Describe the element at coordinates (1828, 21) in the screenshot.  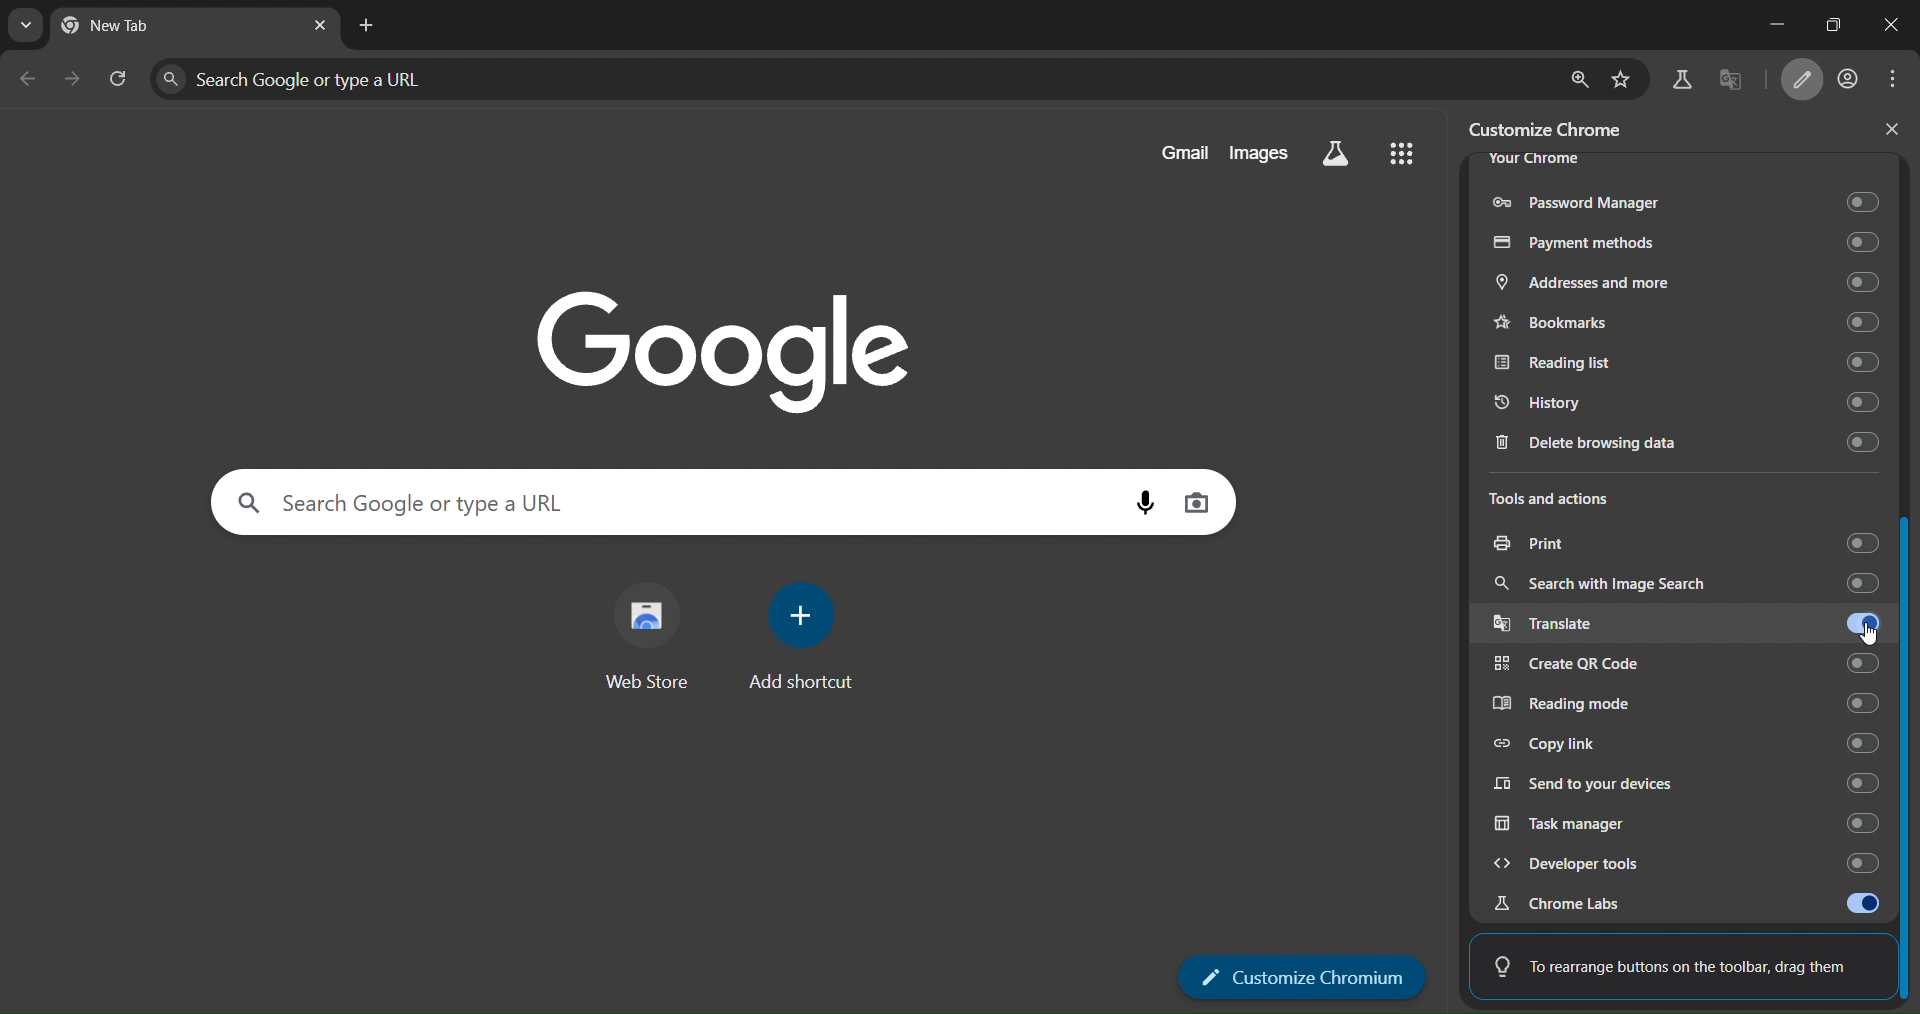
I see `restore down` at that location.